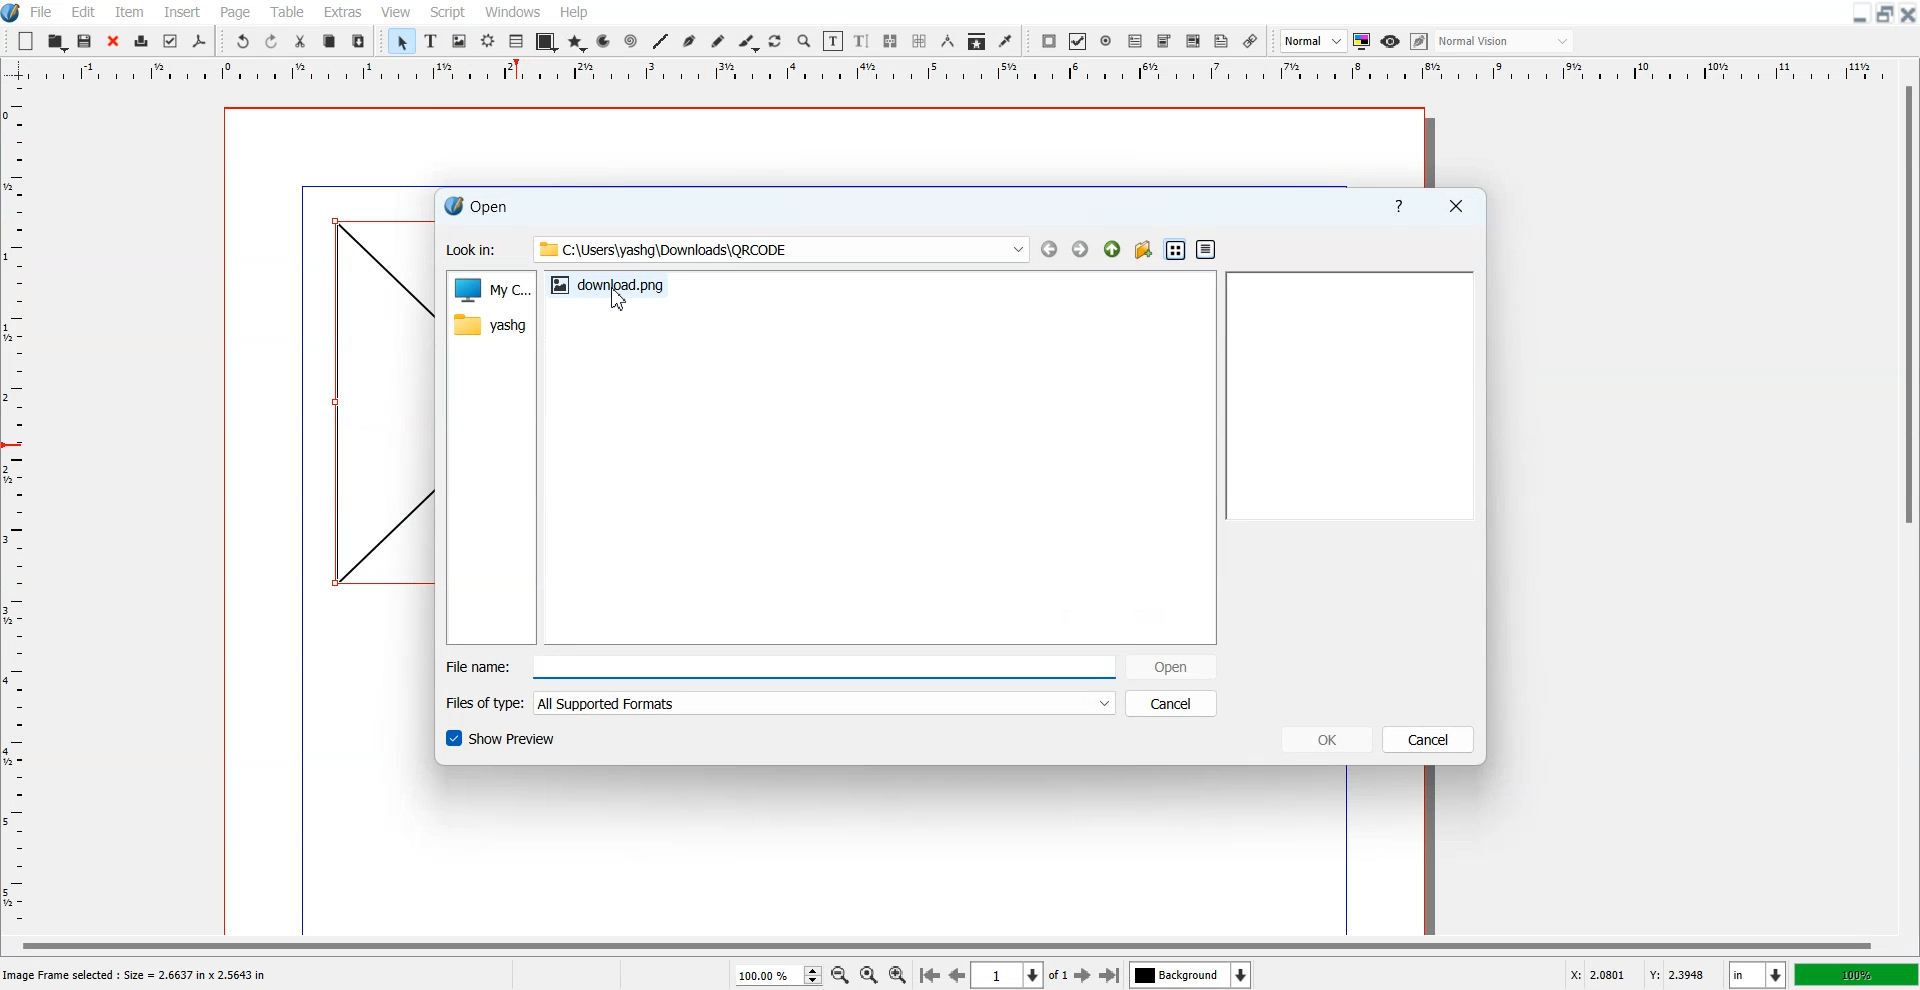  Describe the element at coordinates (87, 41) in the screenshot. I see `Open` at that location.